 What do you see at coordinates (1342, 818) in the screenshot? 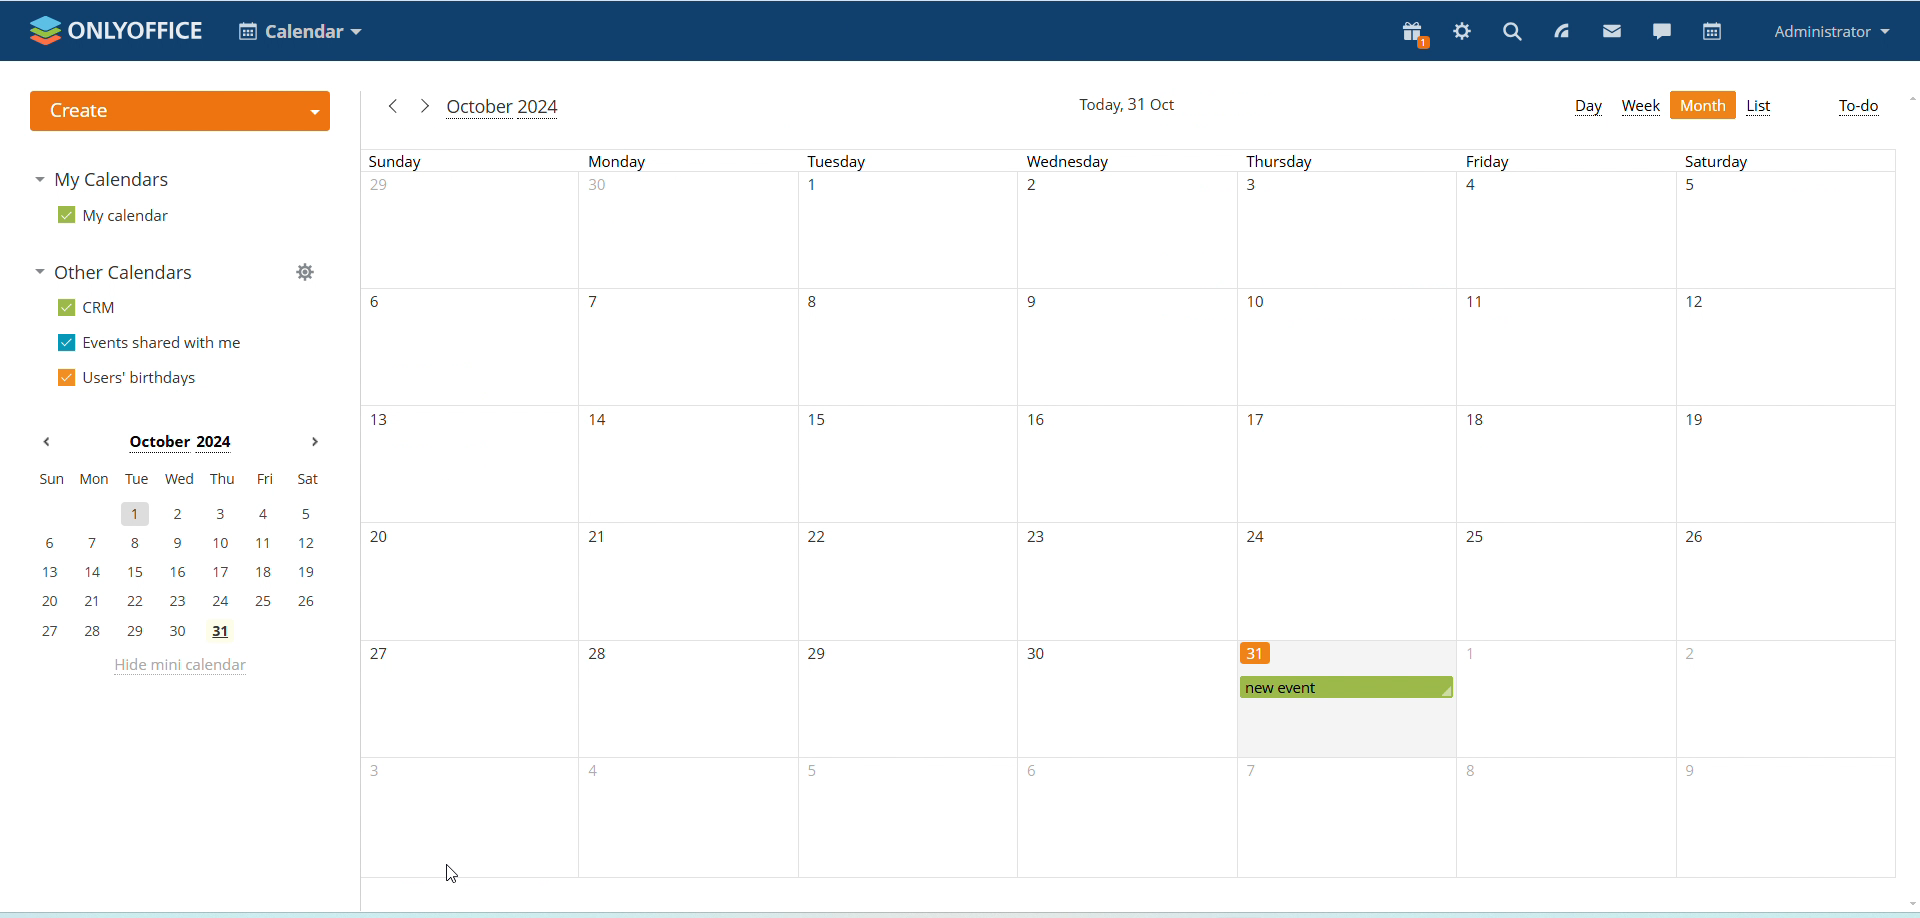
I see `Thursday 7th november` at bounding box center [1342, 818].